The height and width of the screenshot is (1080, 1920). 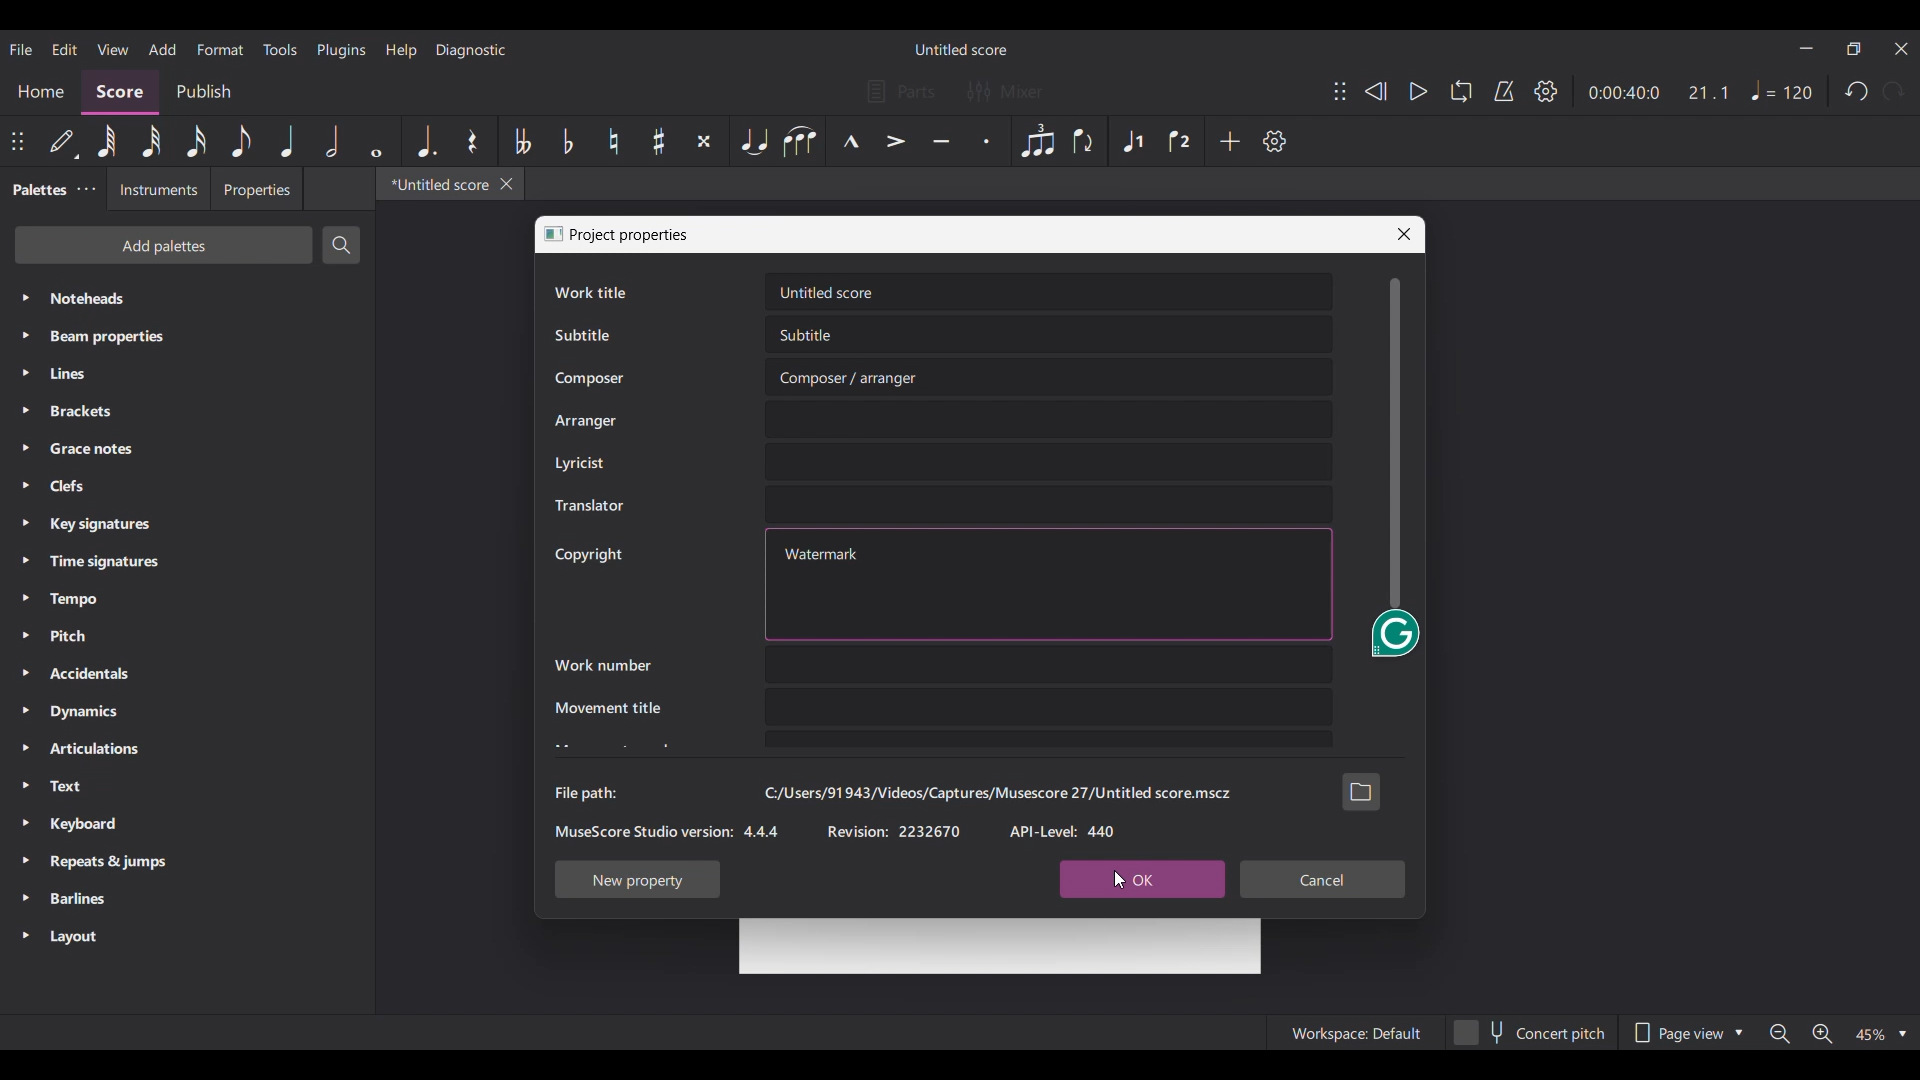 What do you see at coordinates (1855, 91) in the screenshot?
I see `Undo` at bounding box center [1855, 91].